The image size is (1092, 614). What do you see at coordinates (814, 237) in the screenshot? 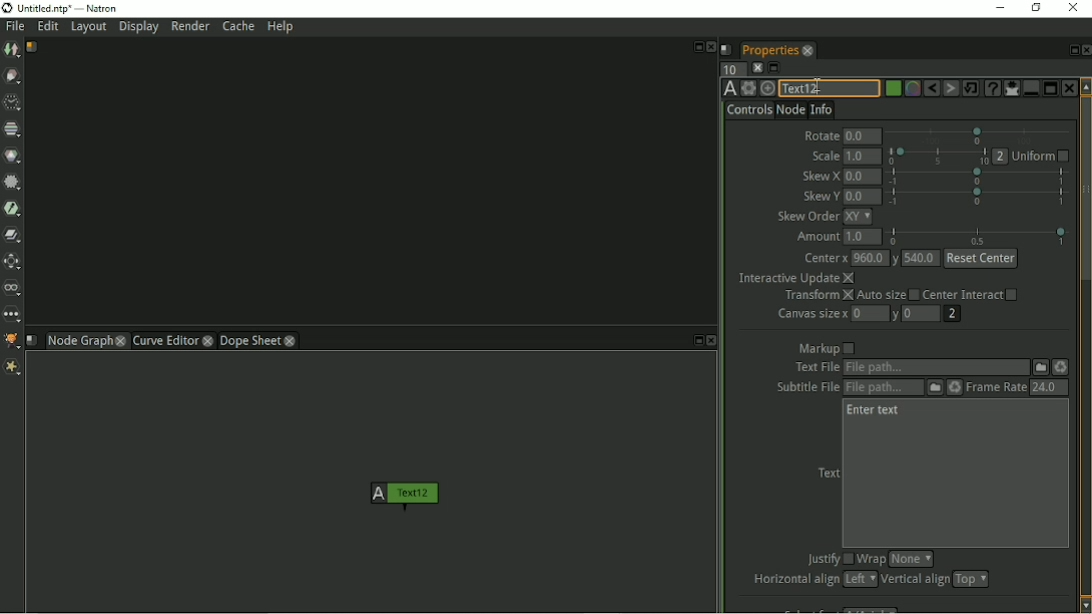
I see `Amount` at bounding box center [814, 237].